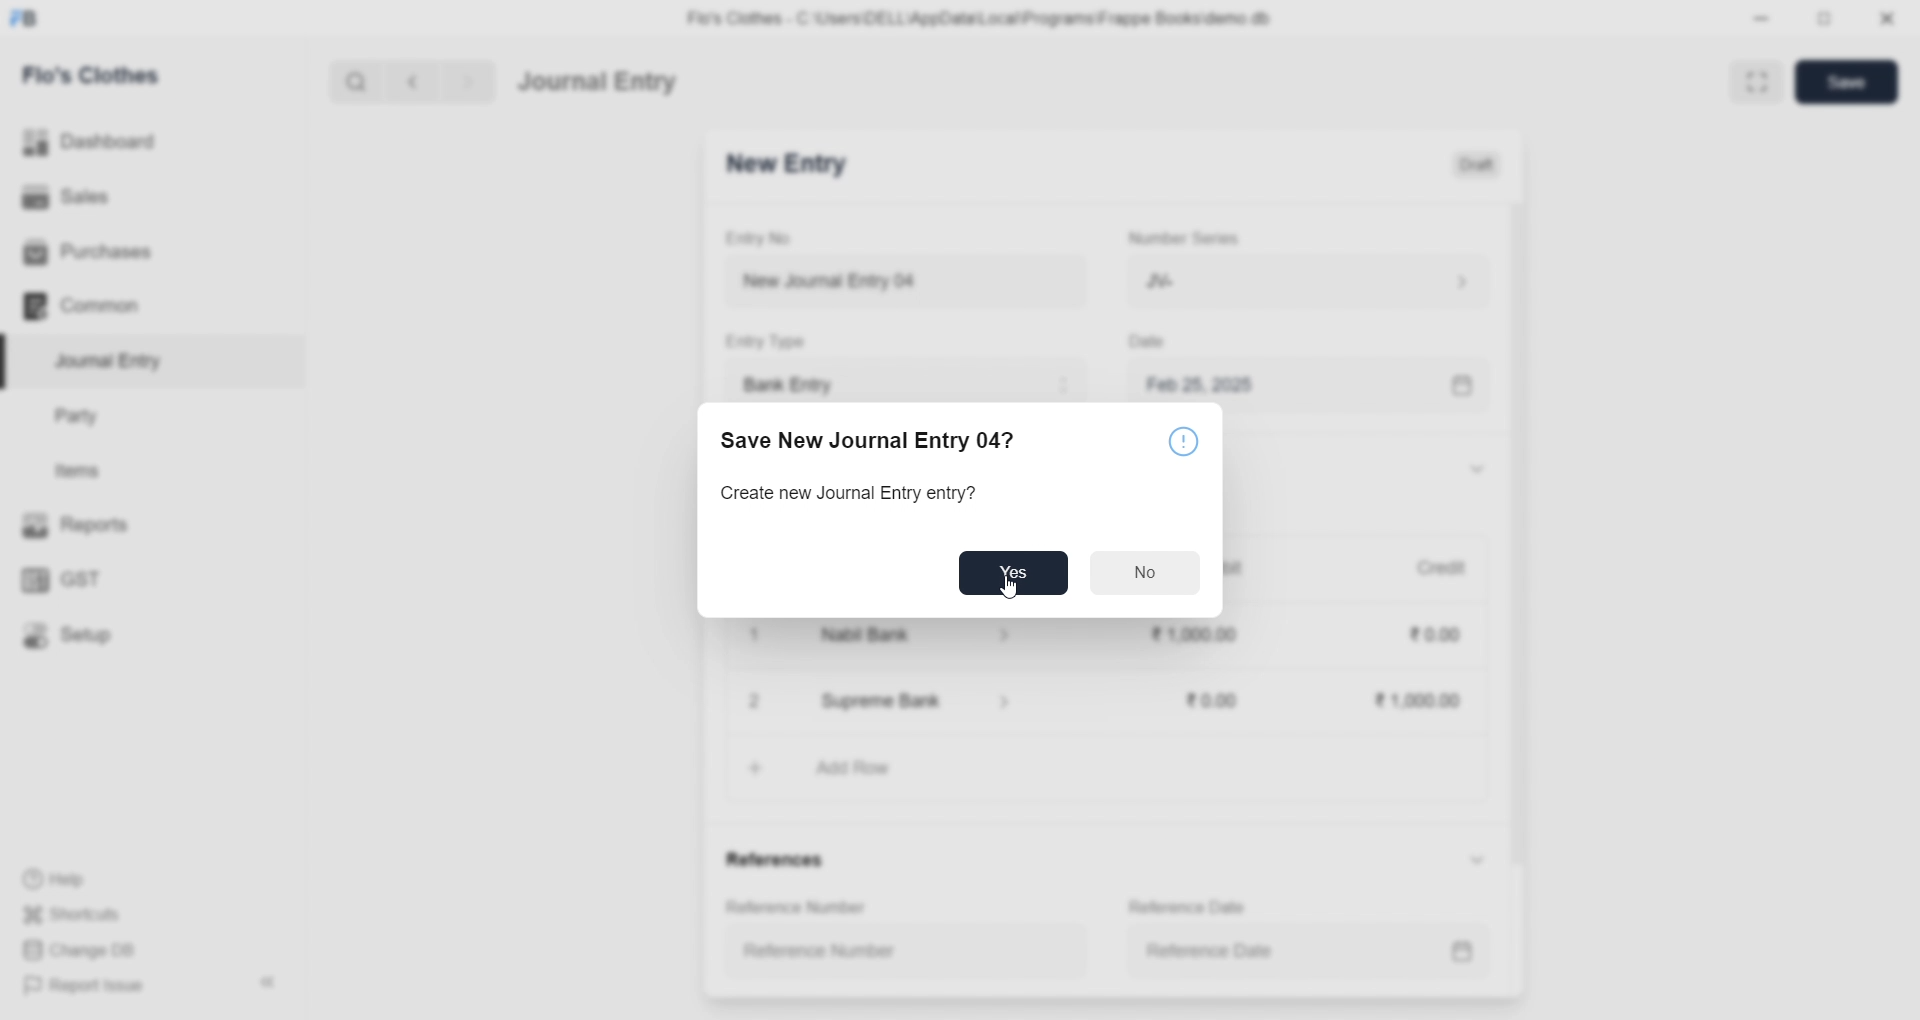 The height and width of the screenshot is (1020, 1920). What do you see at coordinates (1146, 573) in the screenshot?
I see `No` at bounding box center [1146, 573].